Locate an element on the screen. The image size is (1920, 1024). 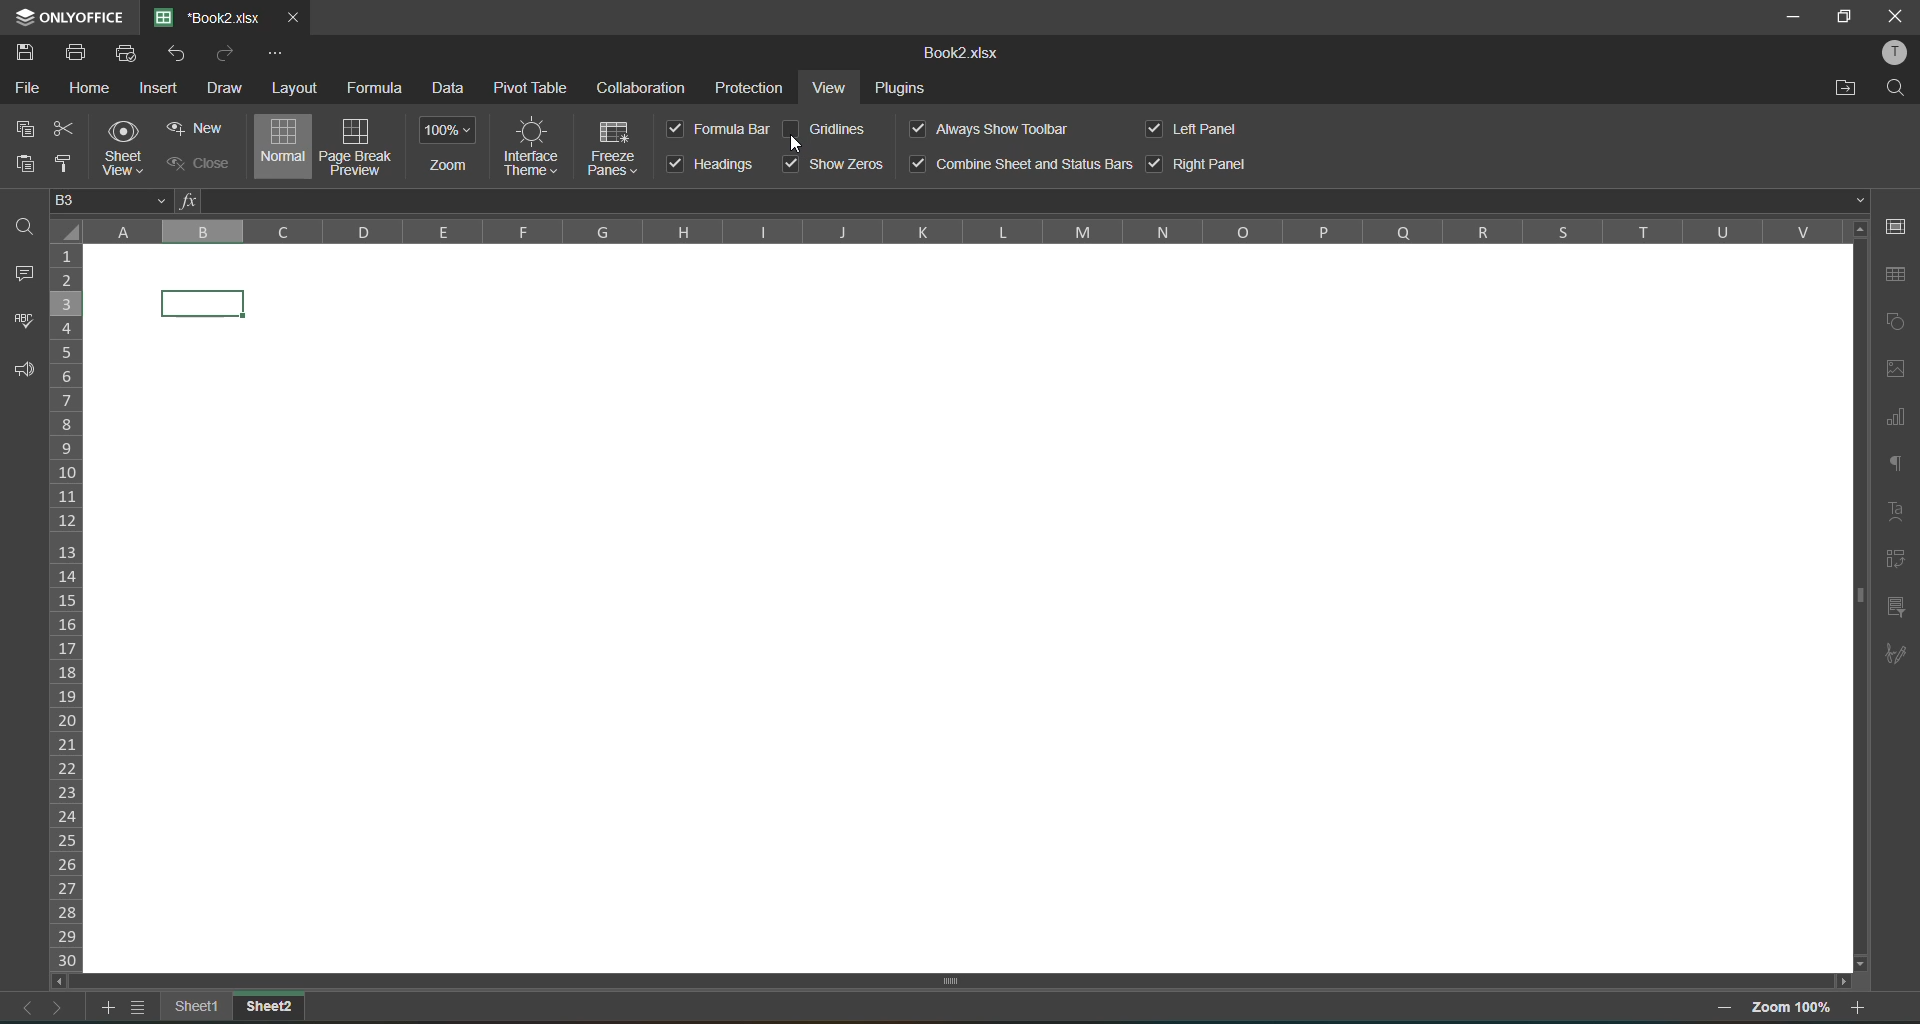
profile is located at coordinates (1896, 53).